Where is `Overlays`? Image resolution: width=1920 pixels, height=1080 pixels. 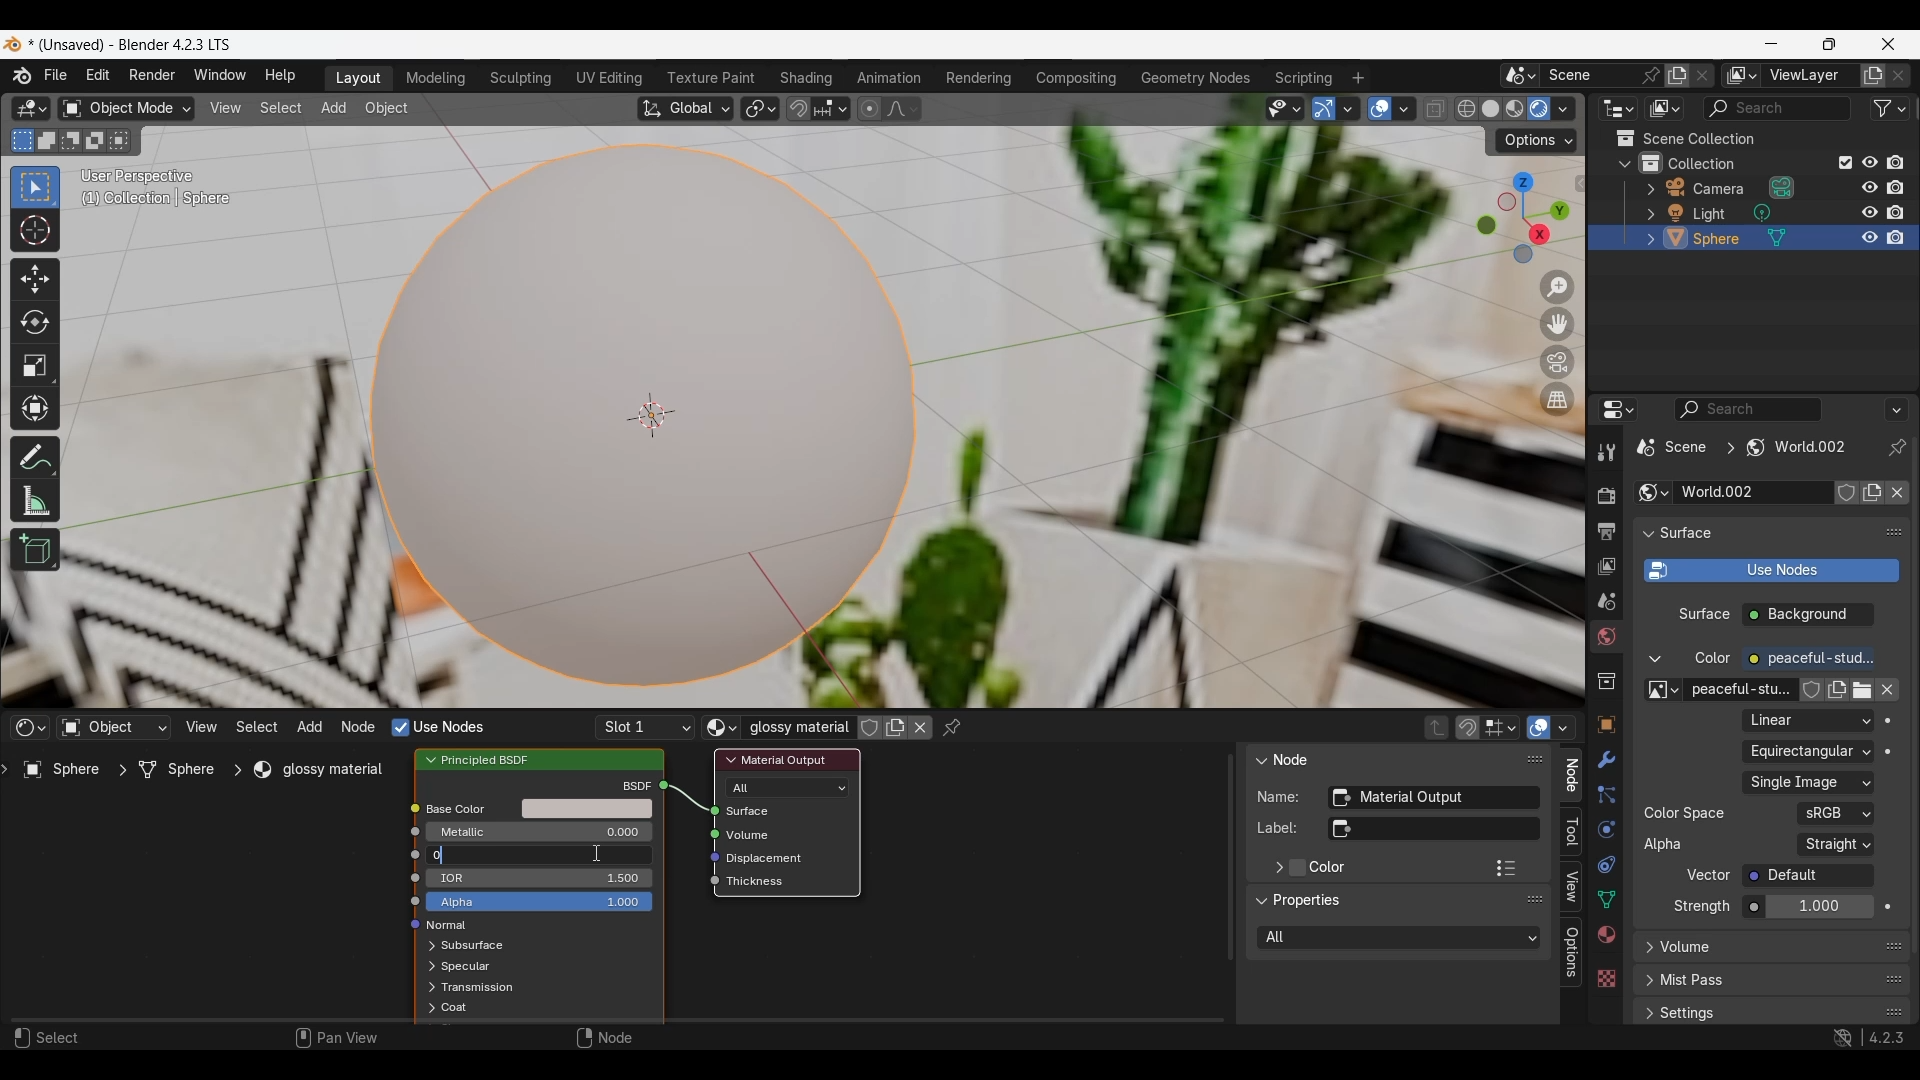
Overlays is located at coordinates (1563, 727).